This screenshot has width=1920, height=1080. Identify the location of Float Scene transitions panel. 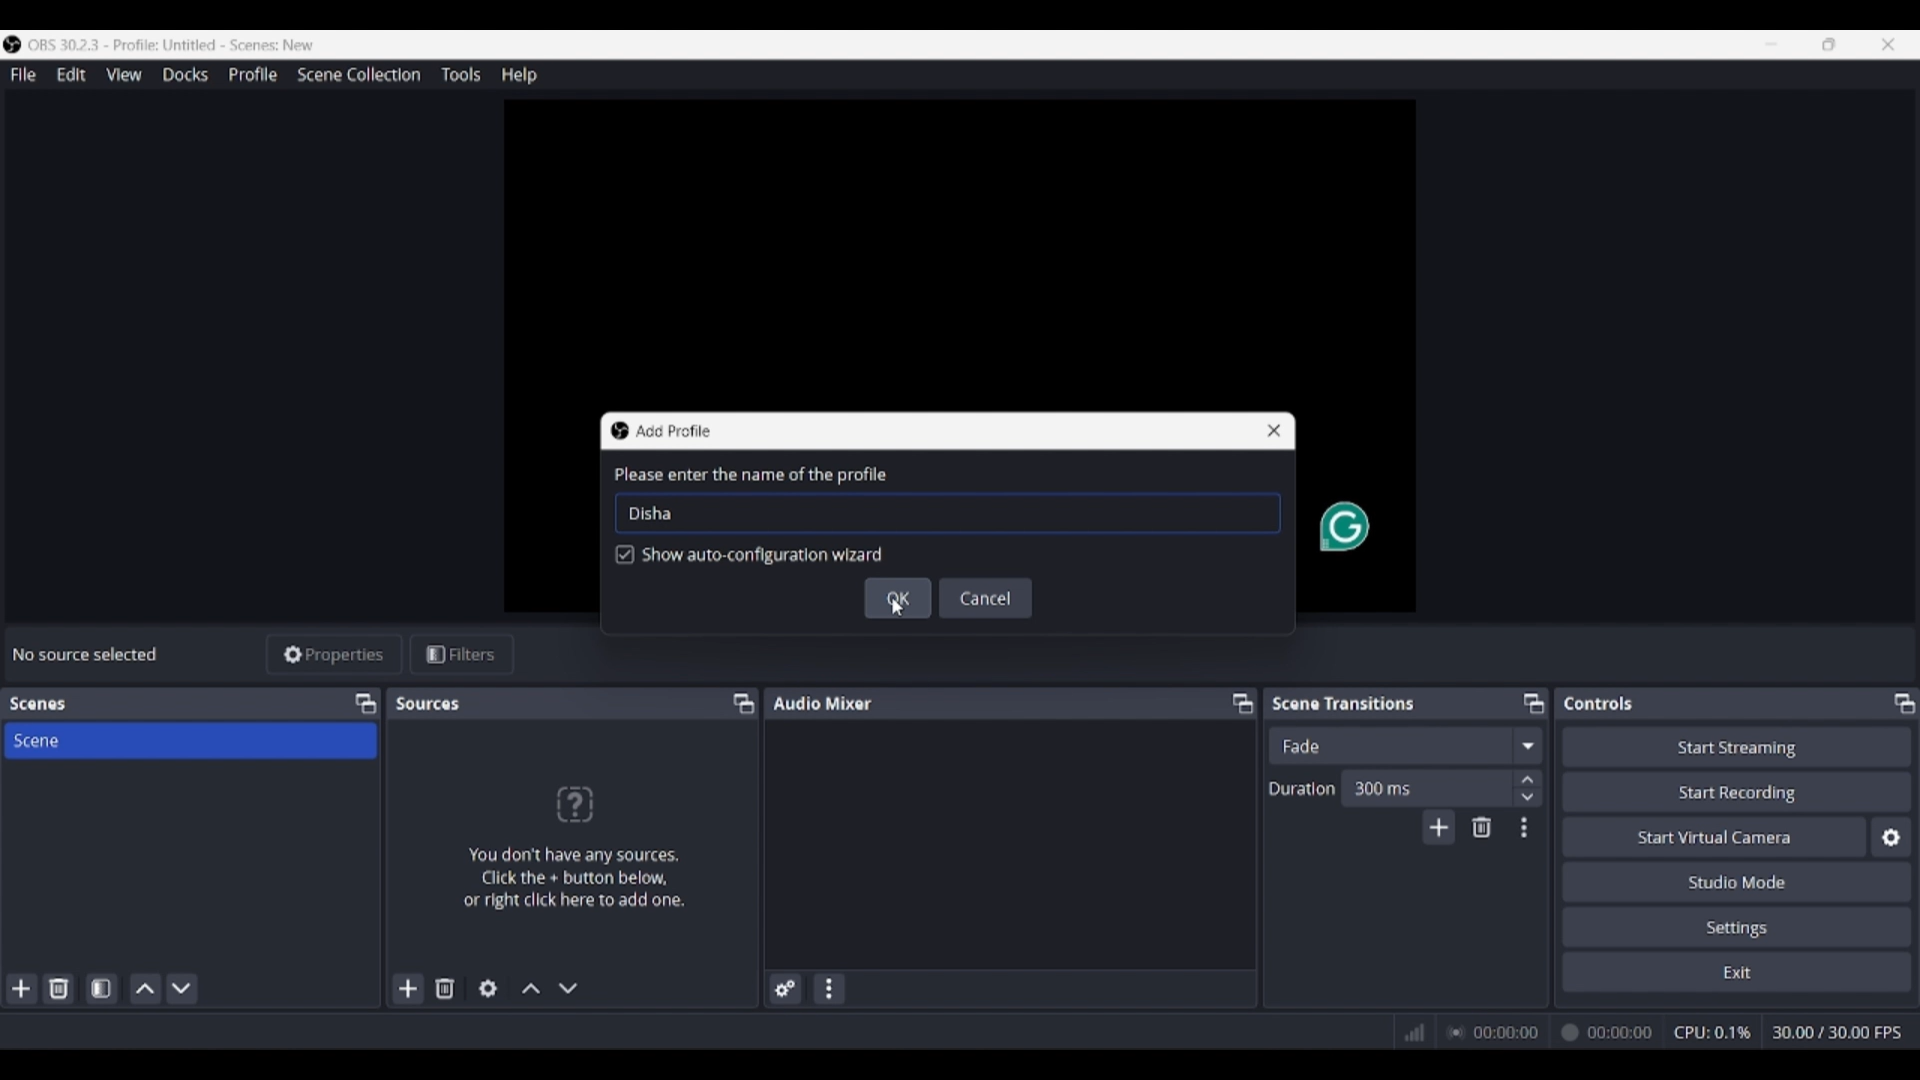
(1534, 703).